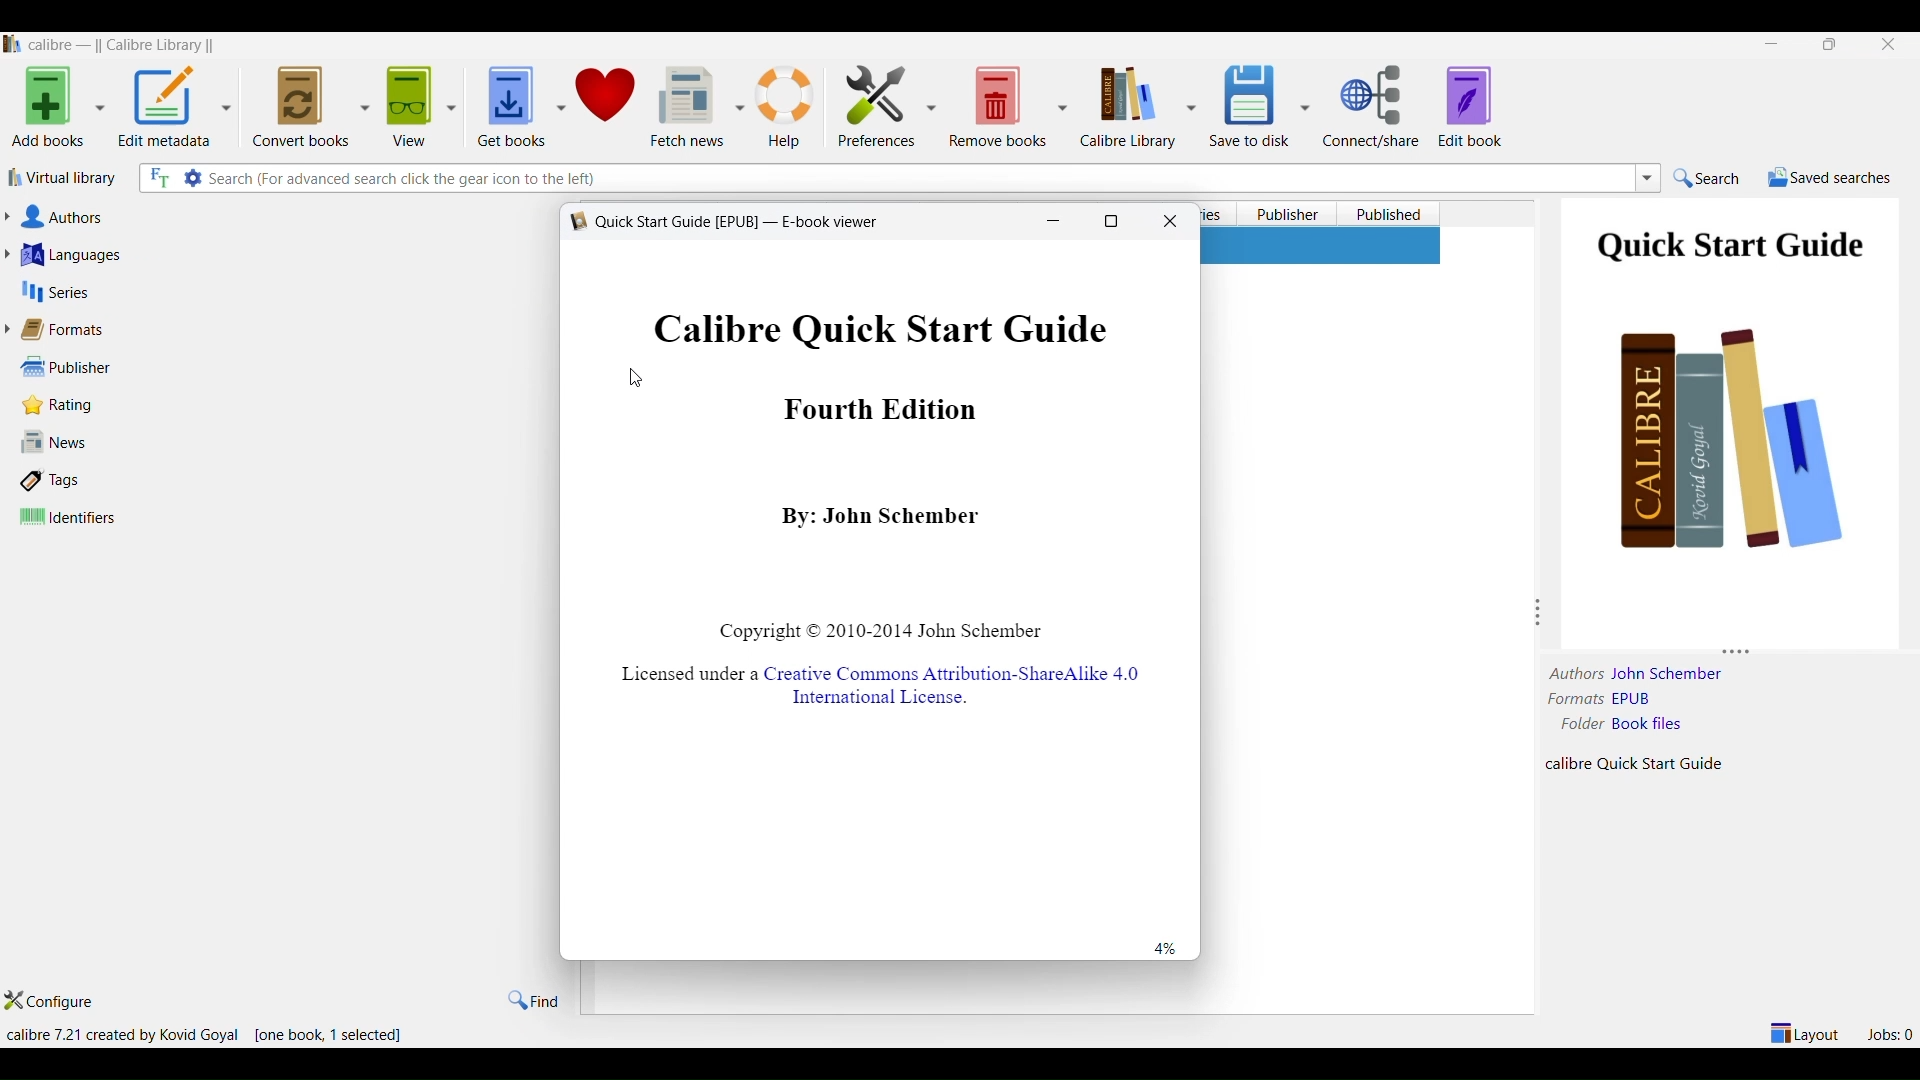 This screenshot has height=1080, width=1920. I want to click on convert books, so click(295, 106).